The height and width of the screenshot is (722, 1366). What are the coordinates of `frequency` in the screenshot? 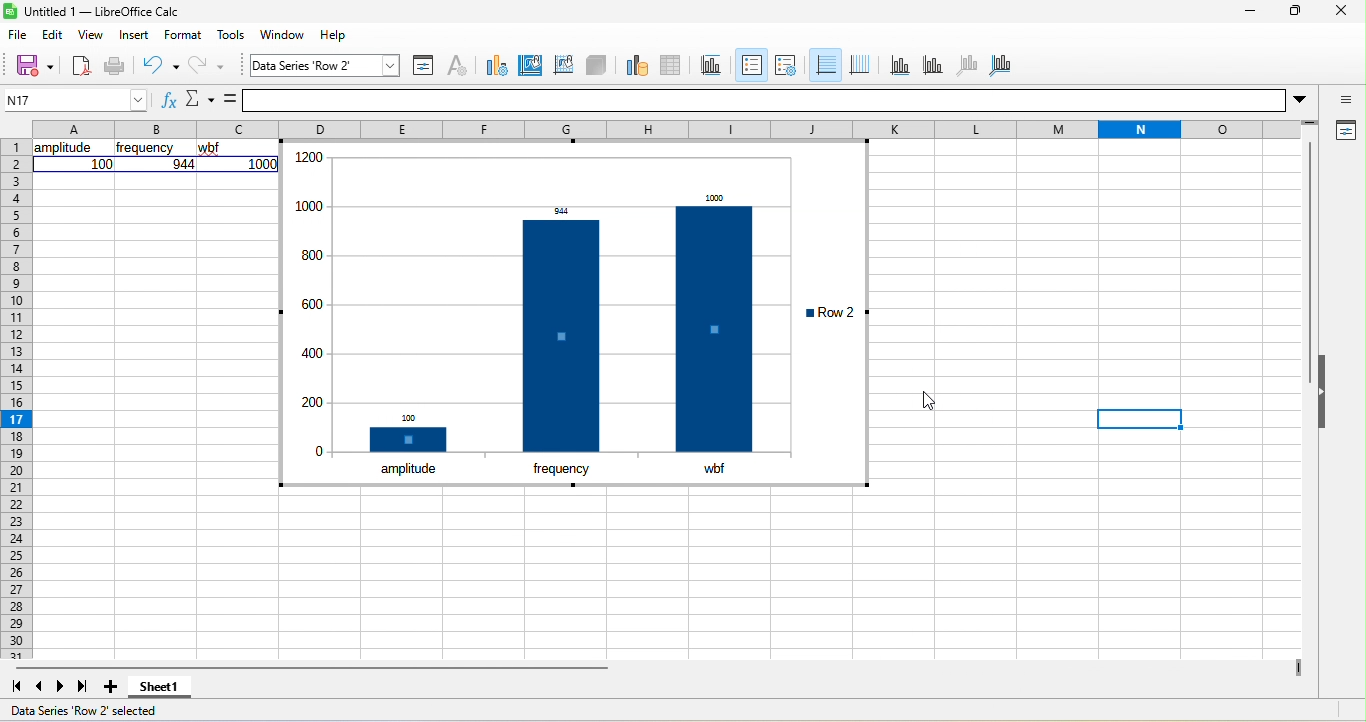 It's located at (146, 149).